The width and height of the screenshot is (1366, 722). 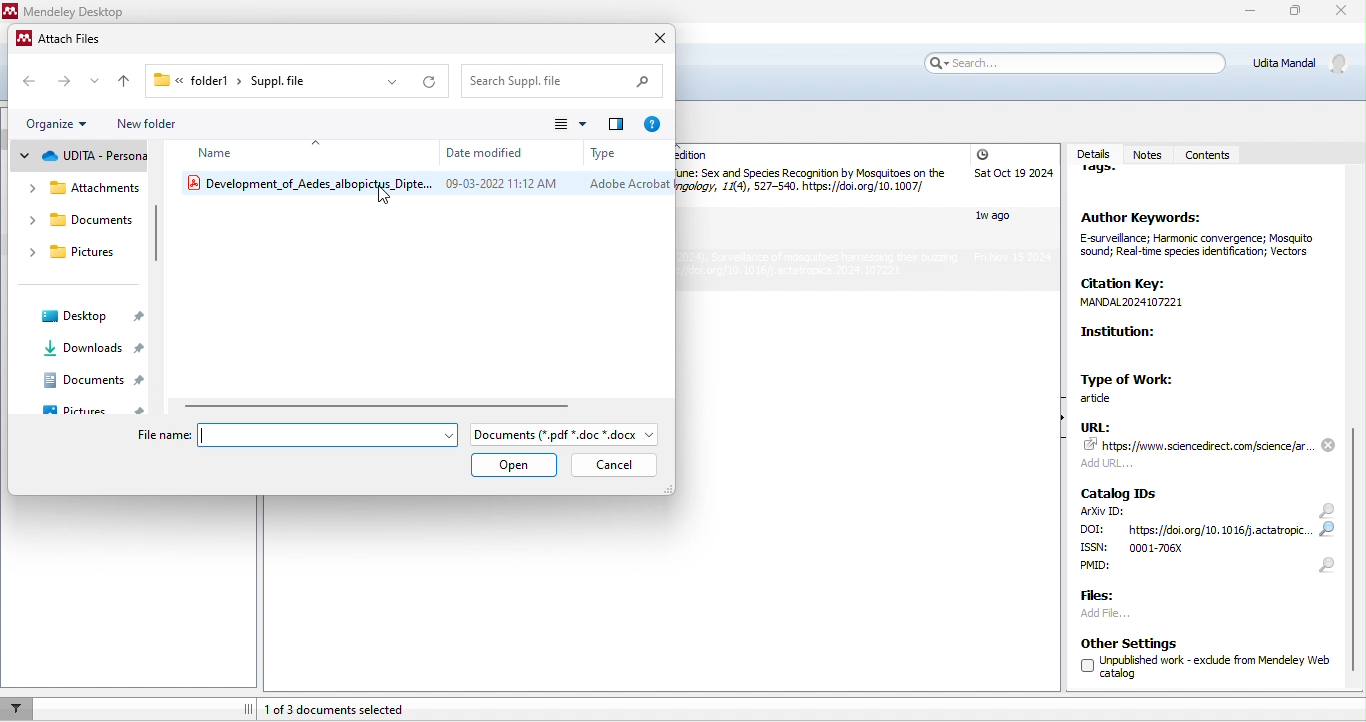 I want to click on documents, so click(x=89, y=381).